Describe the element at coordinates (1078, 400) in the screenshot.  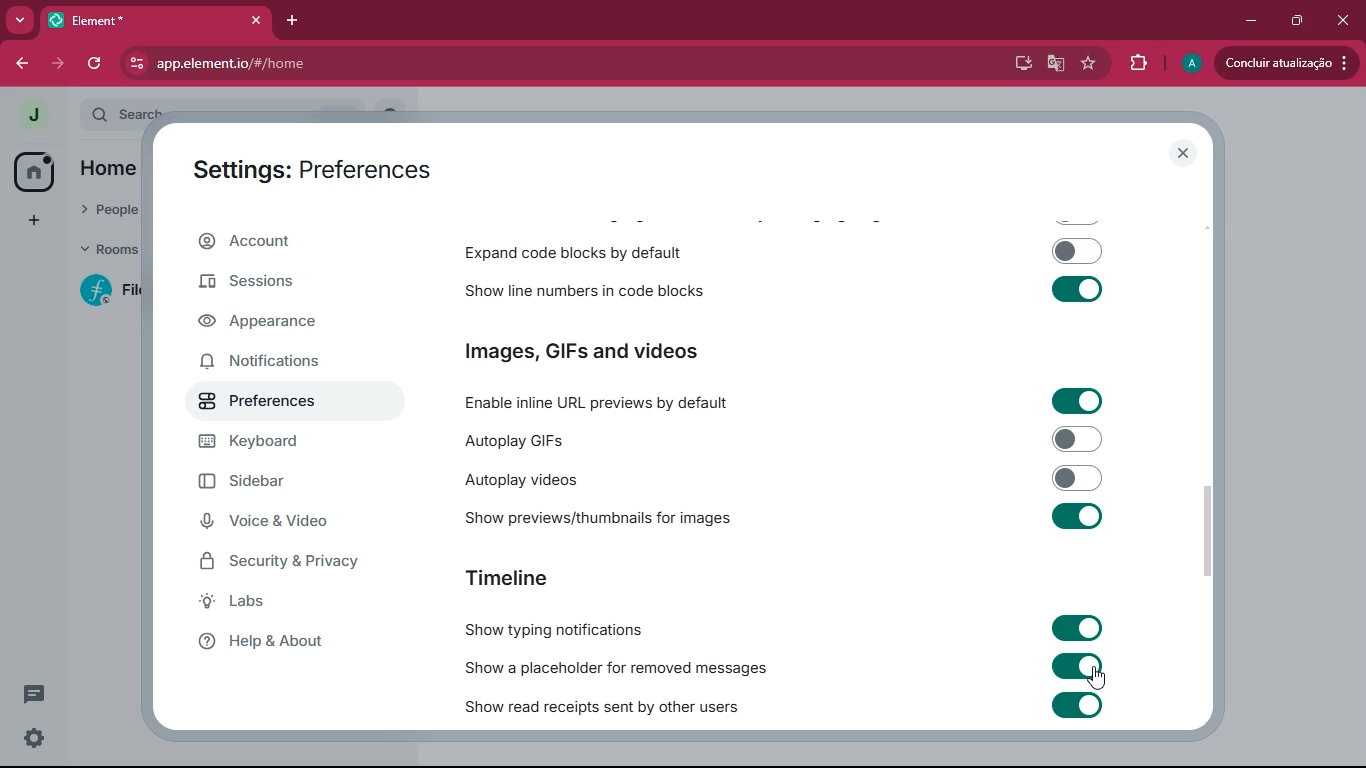
I see `toggle on/off` at that location.